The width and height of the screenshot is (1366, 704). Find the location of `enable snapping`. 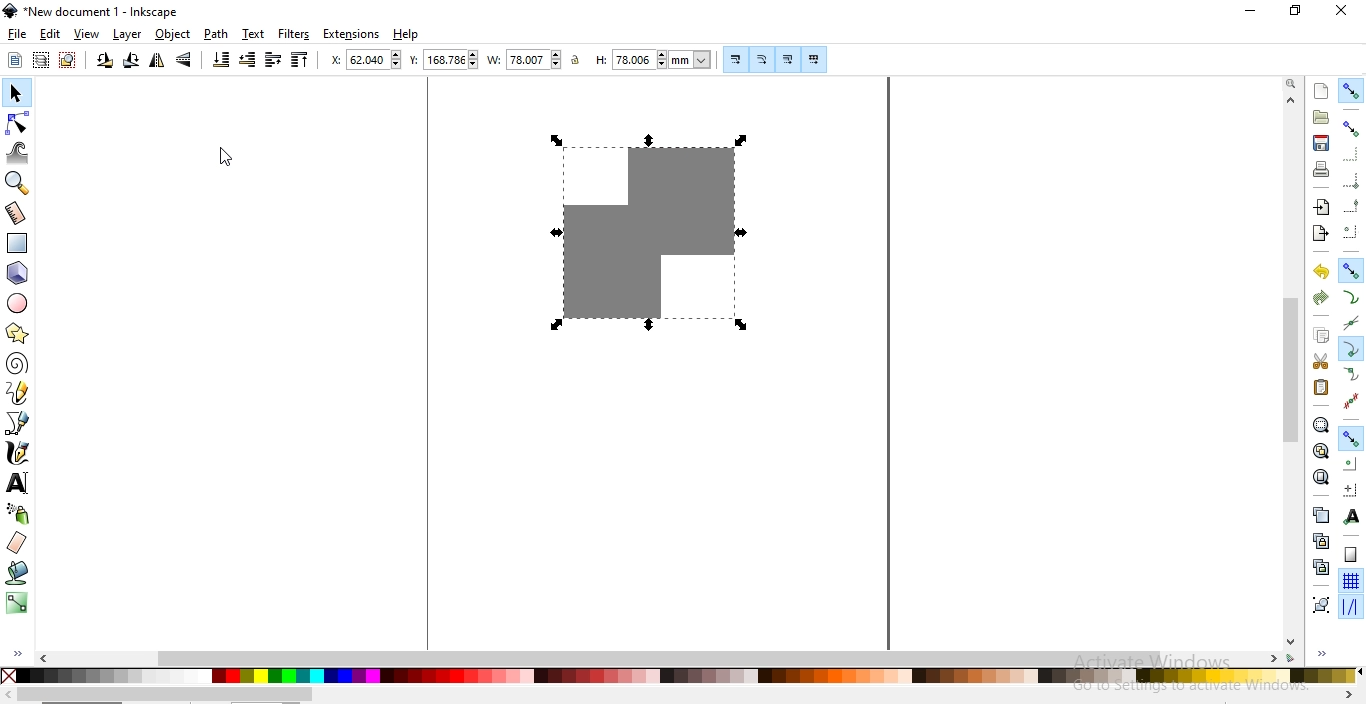

enable snapping is located at coordinates (1352, 90).